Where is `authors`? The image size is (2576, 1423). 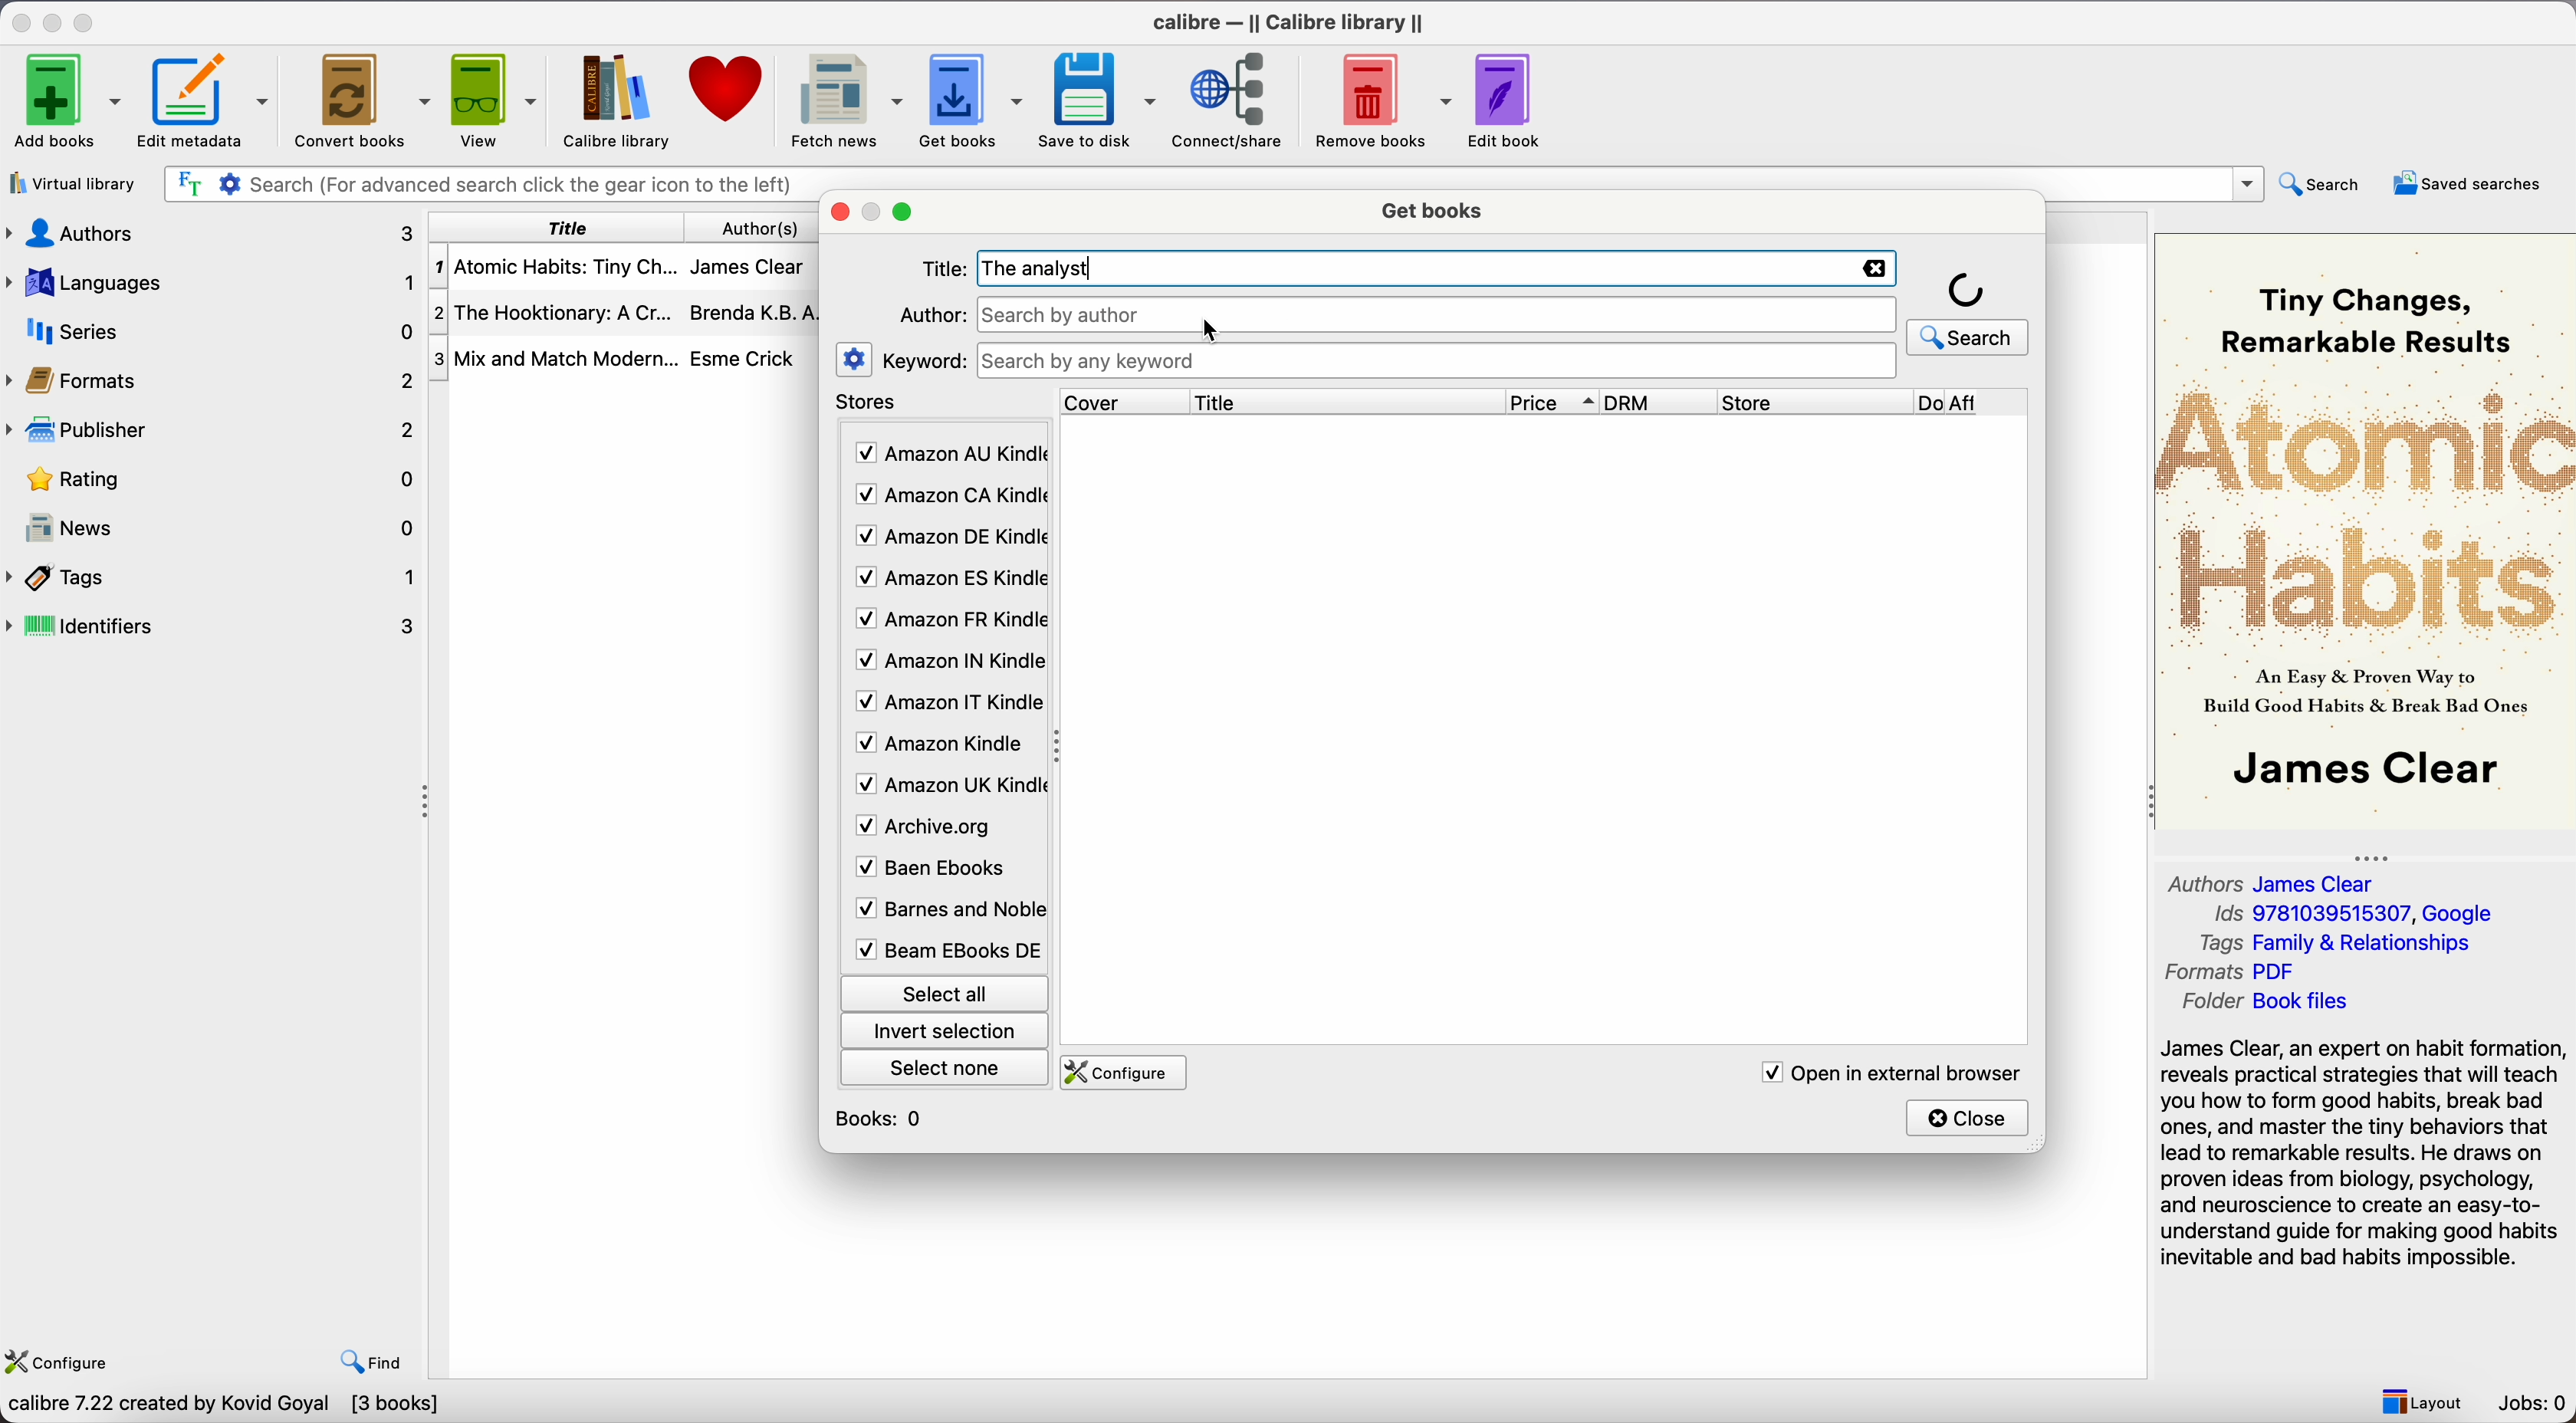
authors is located at coordinates (761, 229).